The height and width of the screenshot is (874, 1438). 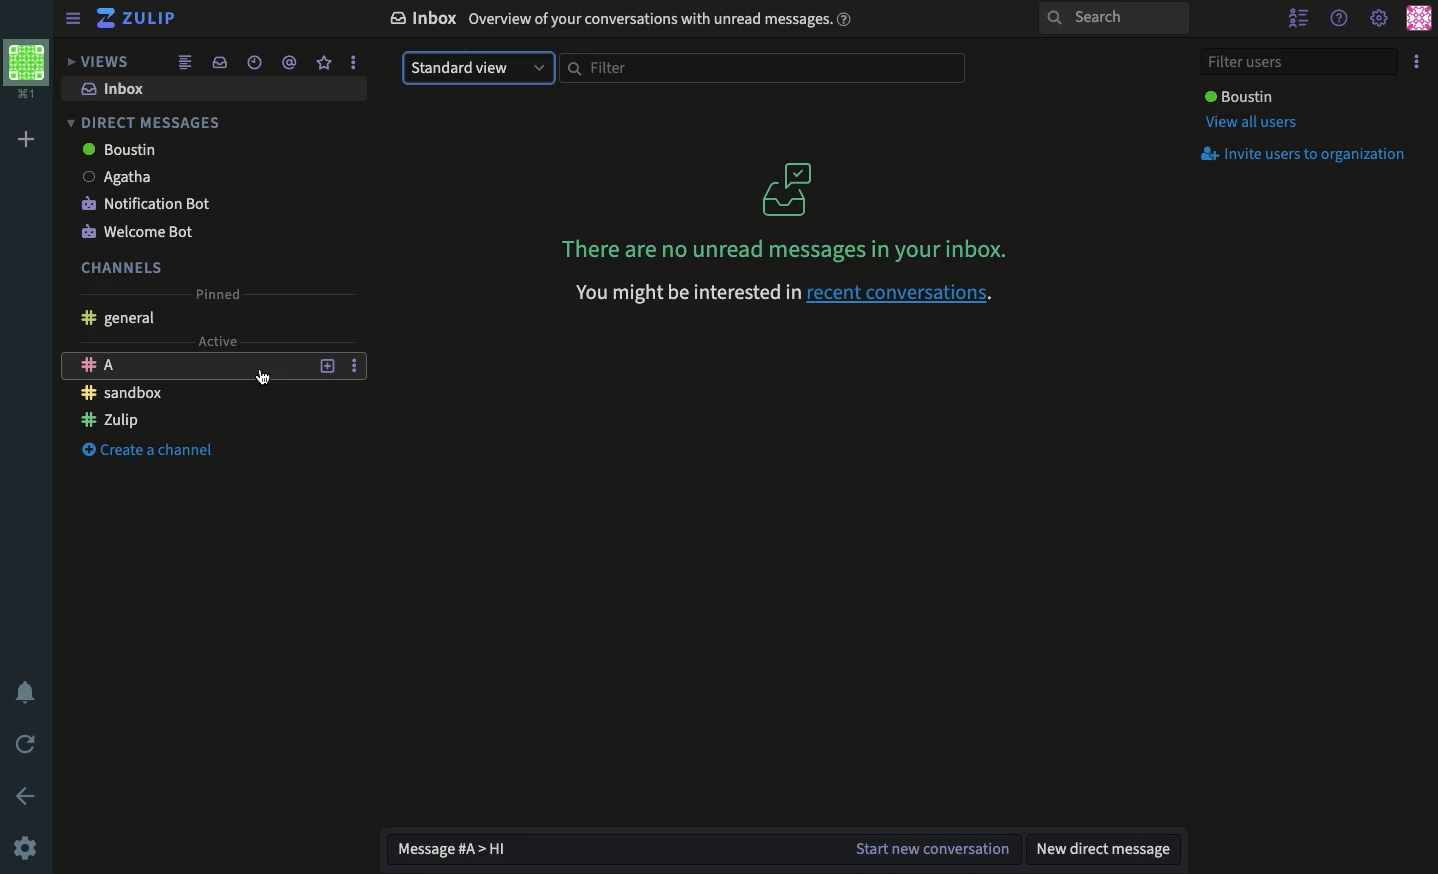 I want to click on Channel Zulip , so click(x=191, y=422).